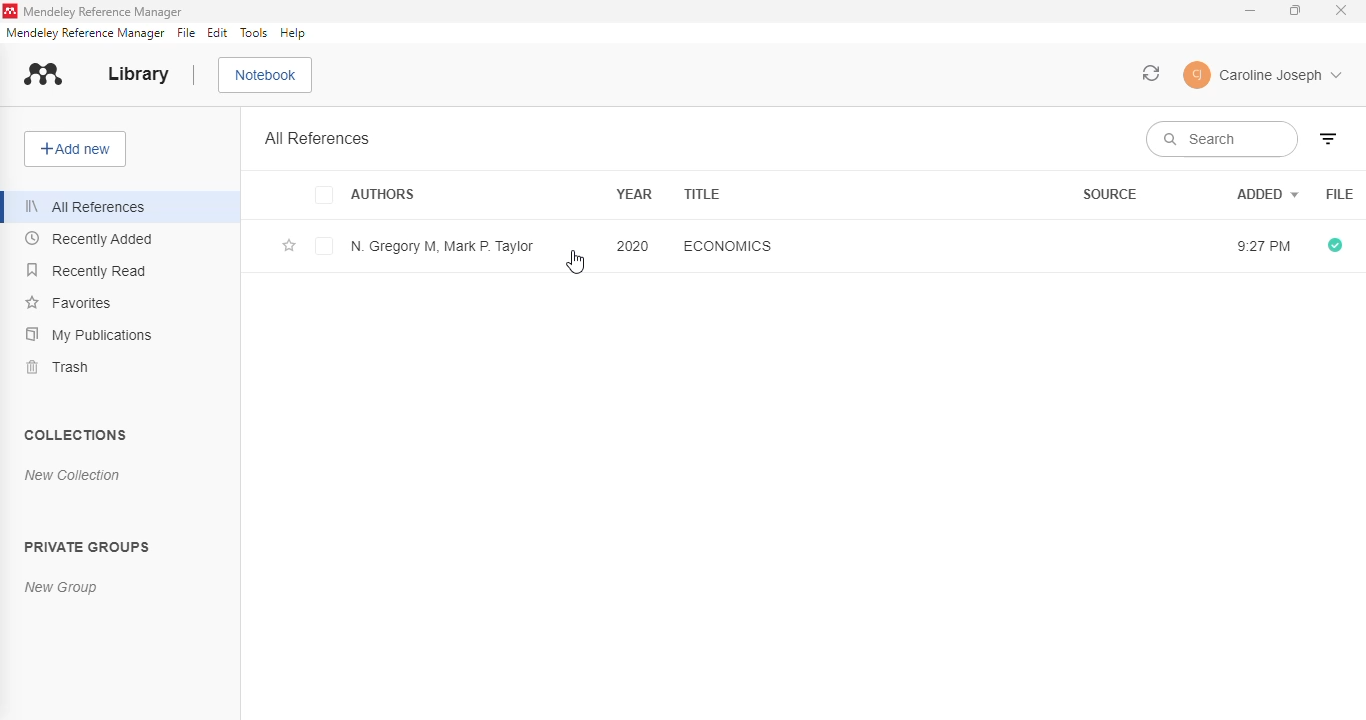 The height and width of the screenshot is (720, 1366). I want to click on tools, so click(254, 32).